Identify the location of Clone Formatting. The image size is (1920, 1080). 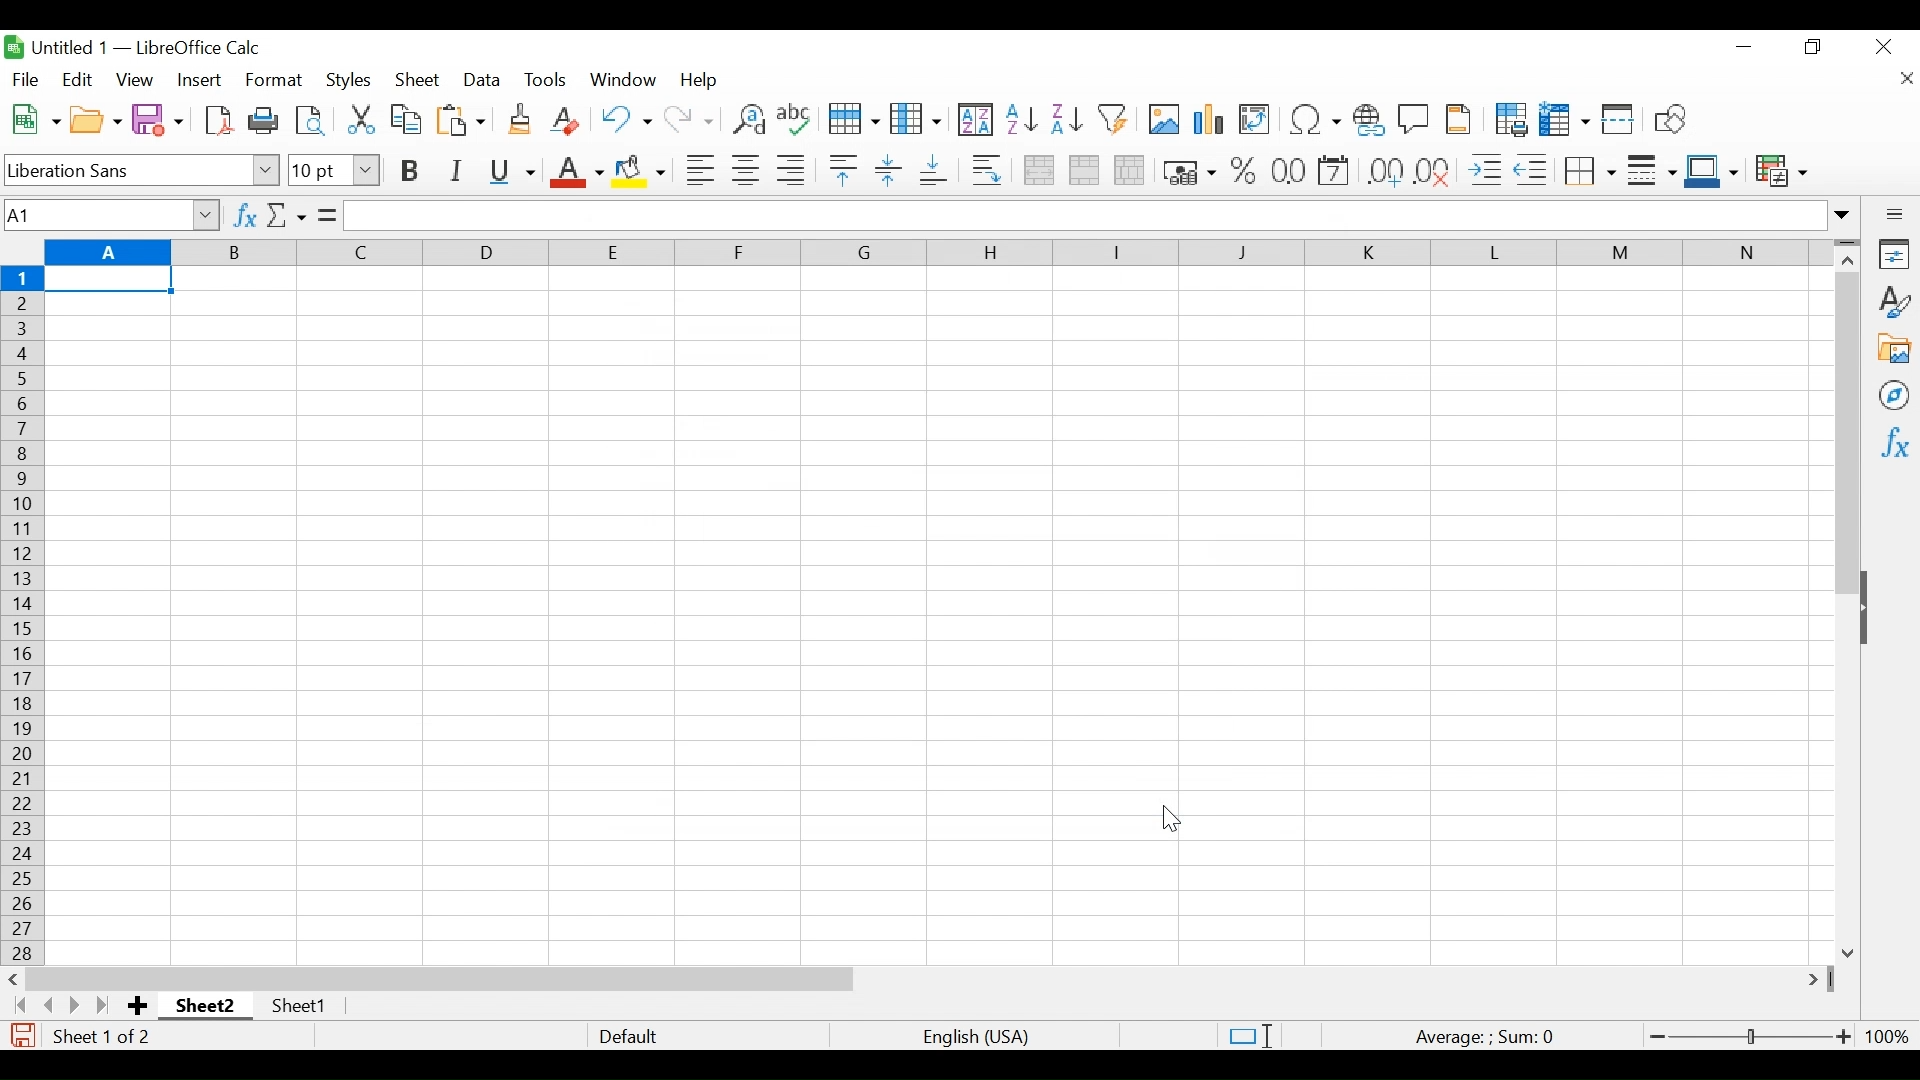
(518, 120).